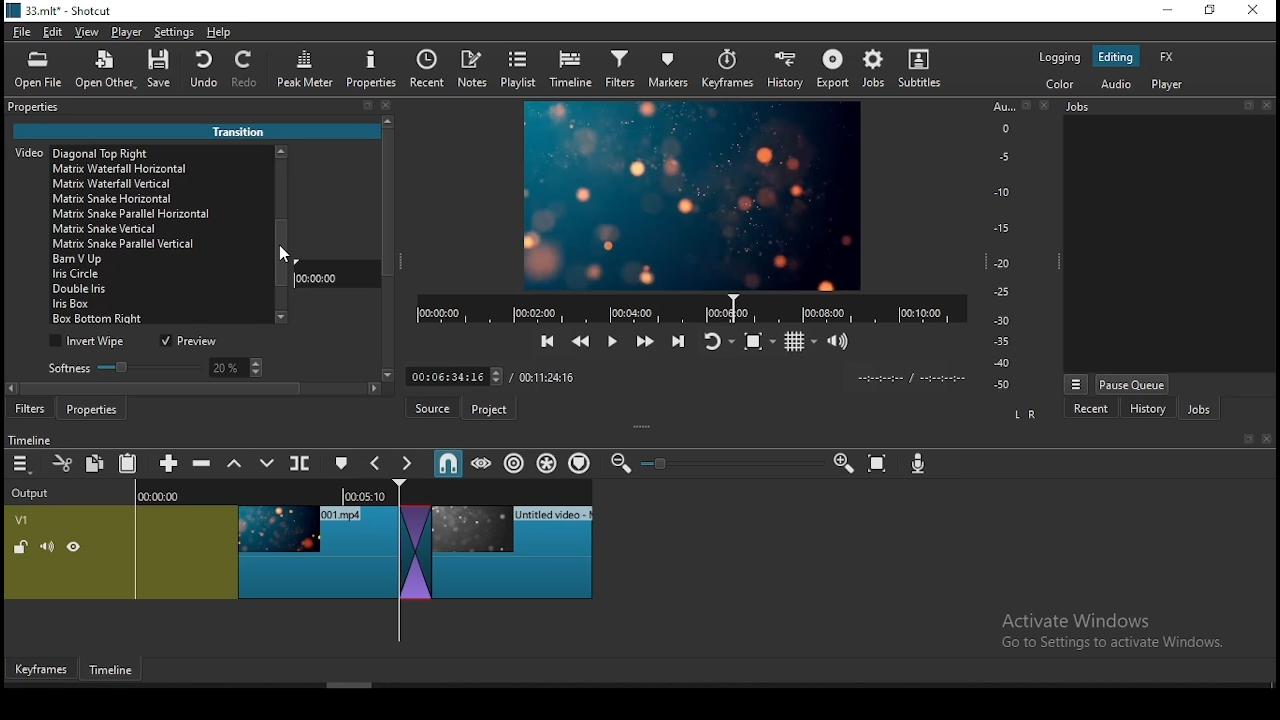  Describe the element at coordinates (96, 409) in the screenshot. I see `properties` at that location.